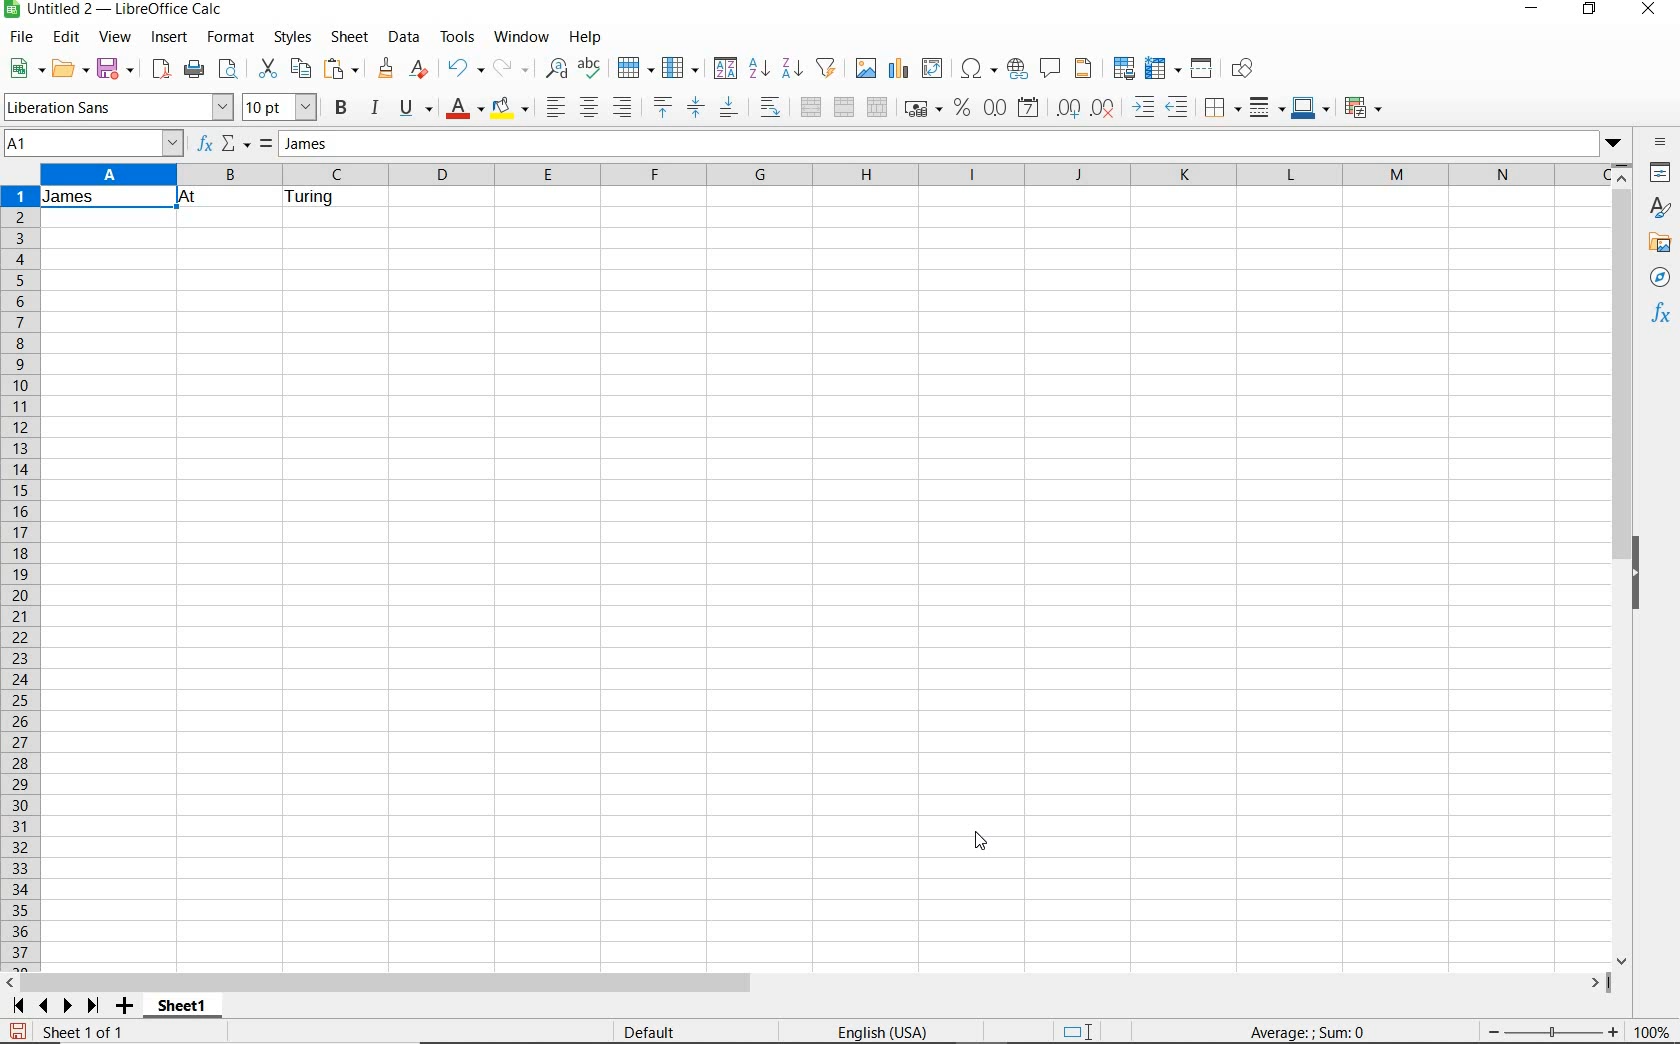 The width and height of the screenshot is (1680, 1044). I want to click on background color, so click(511, 107).